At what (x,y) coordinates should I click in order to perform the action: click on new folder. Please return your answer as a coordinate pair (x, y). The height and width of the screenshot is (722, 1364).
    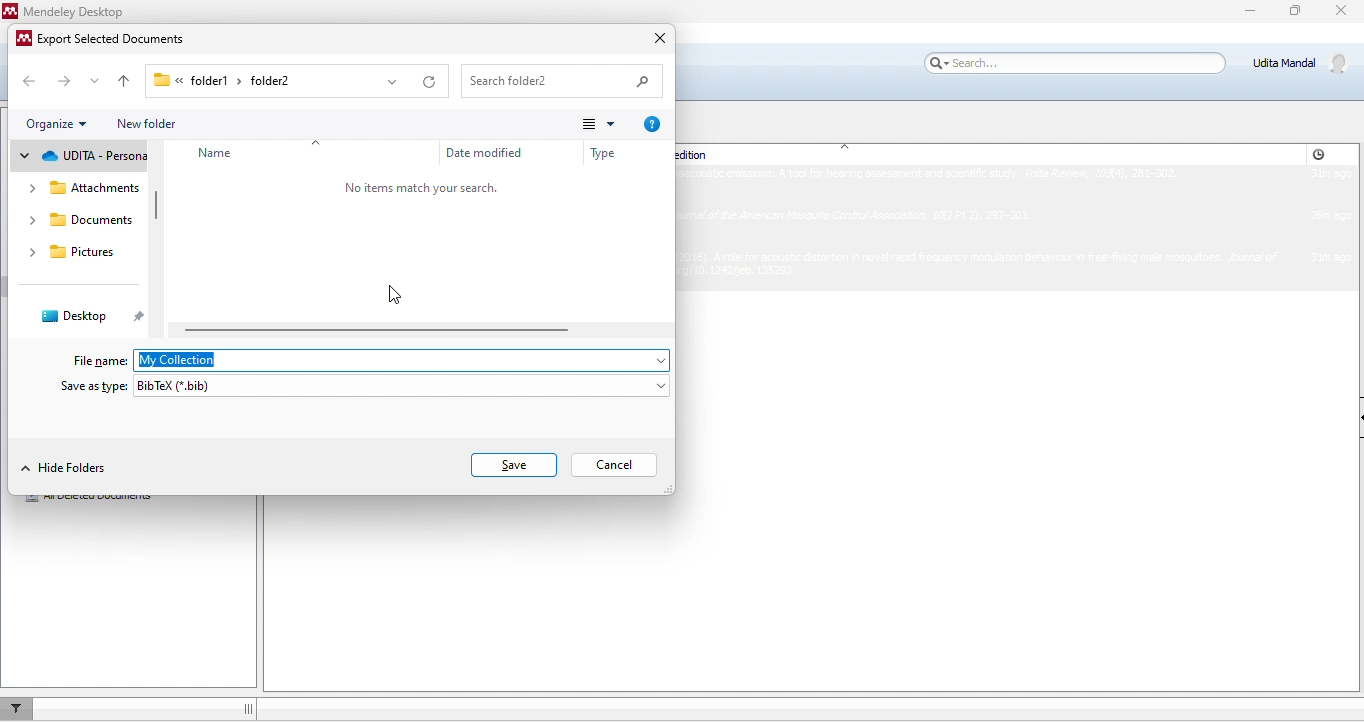
    Looking at the image, I should click on (150, 124).